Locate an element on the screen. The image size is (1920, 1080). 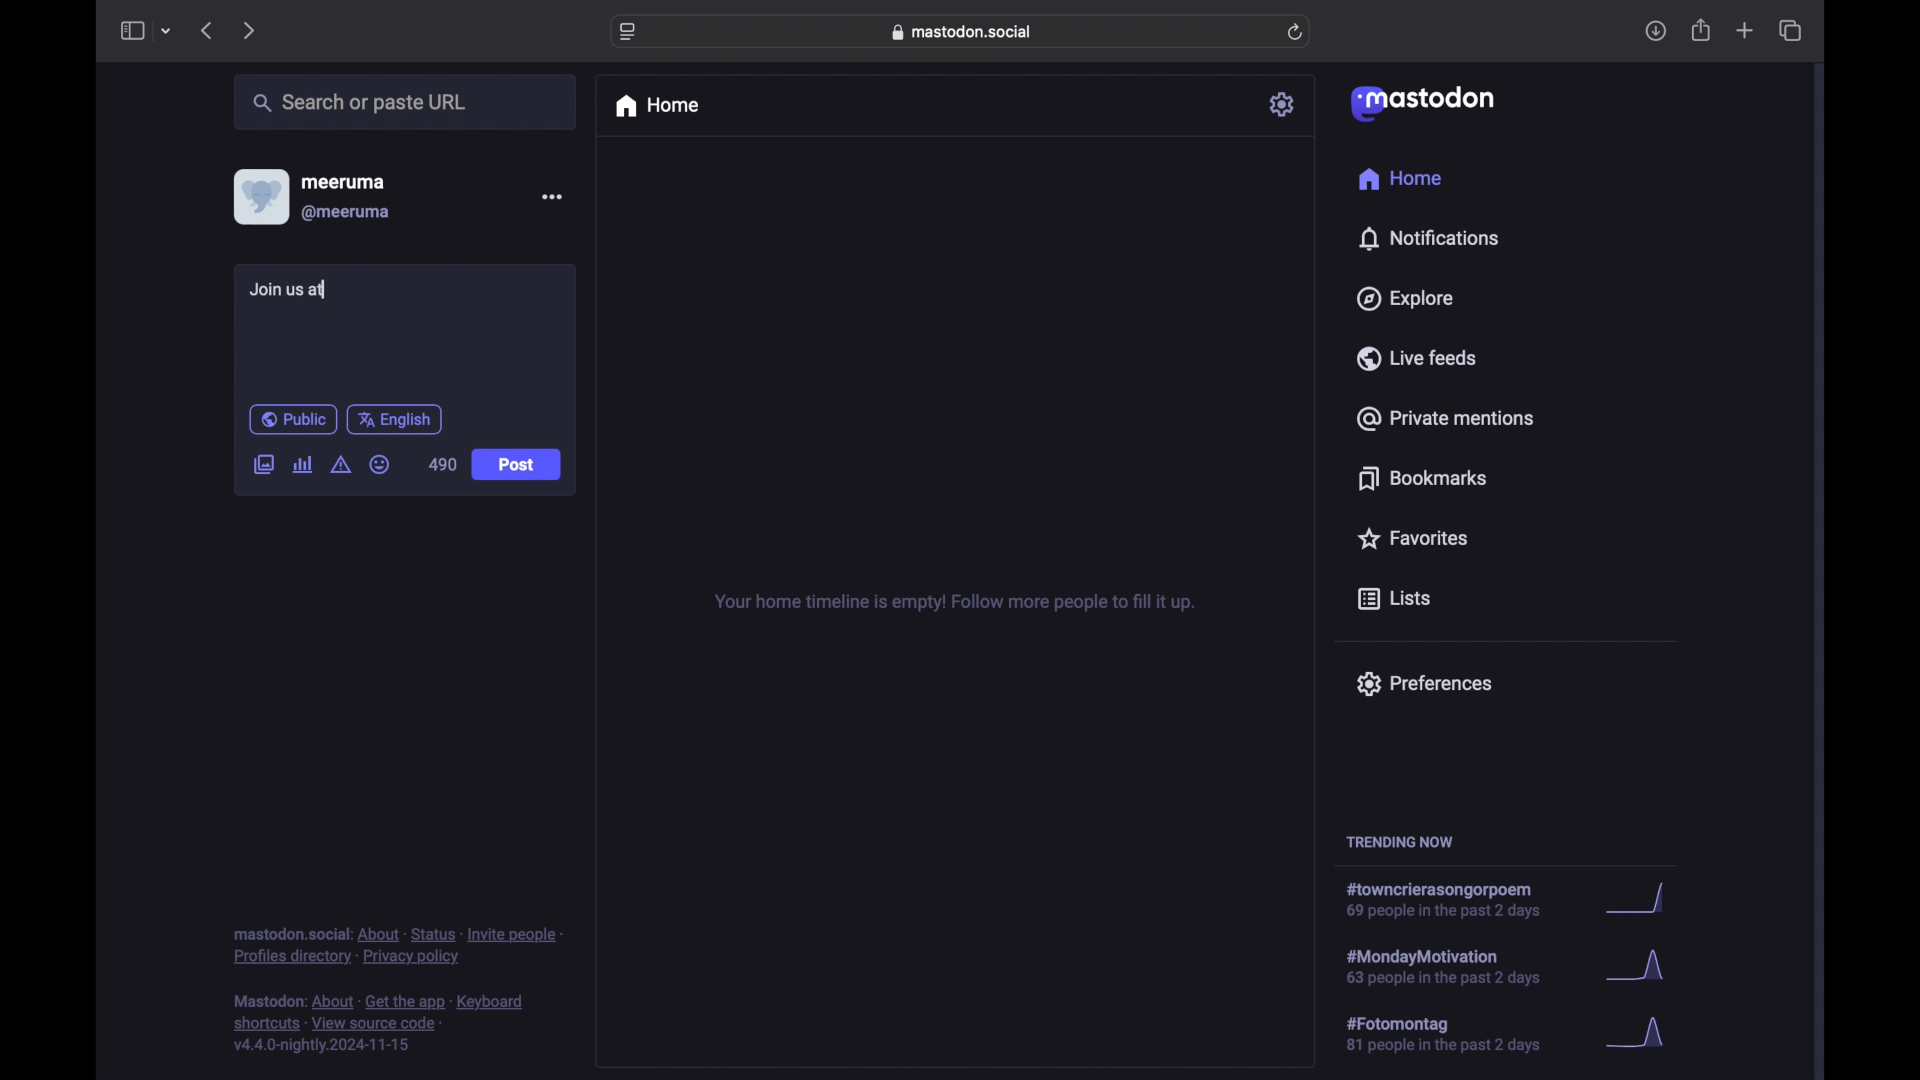
graph is located at coordinates (1652, 1041).